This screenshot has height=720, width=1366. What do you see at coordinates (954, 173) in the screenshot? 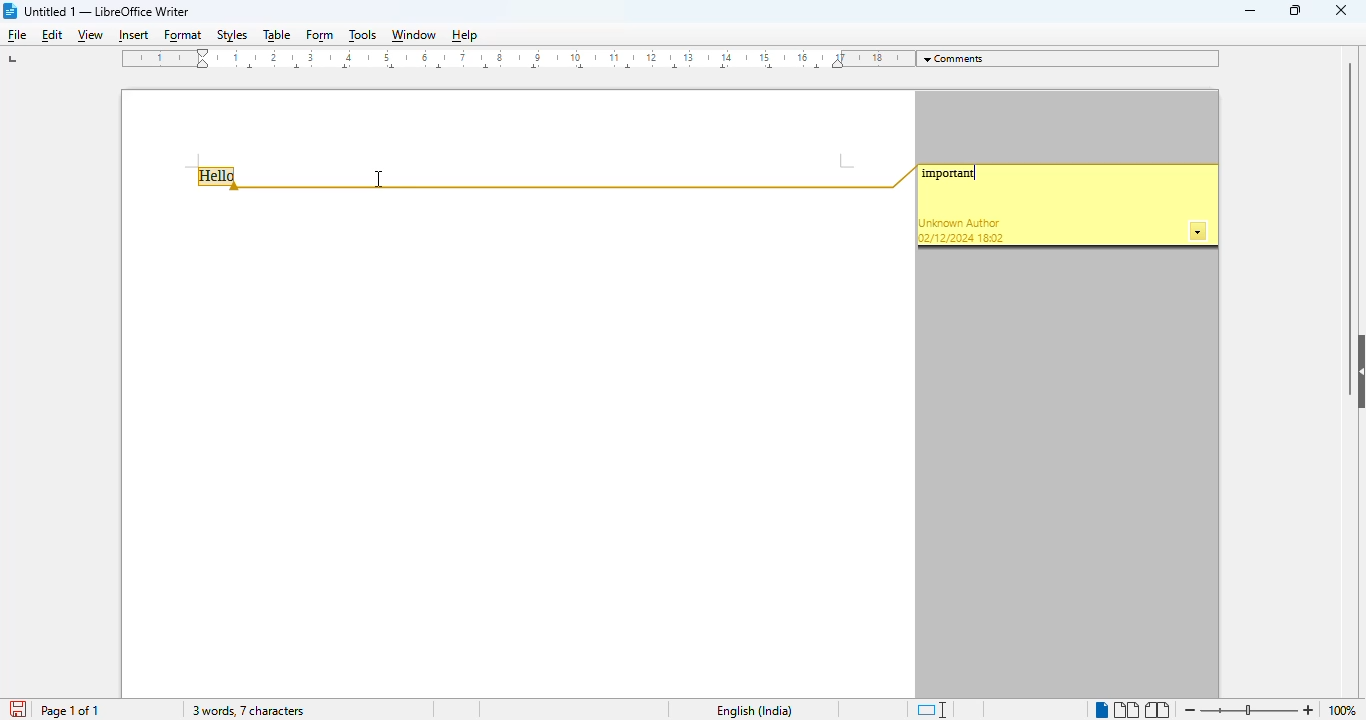
I see `important` at bounding box center [954, 173].